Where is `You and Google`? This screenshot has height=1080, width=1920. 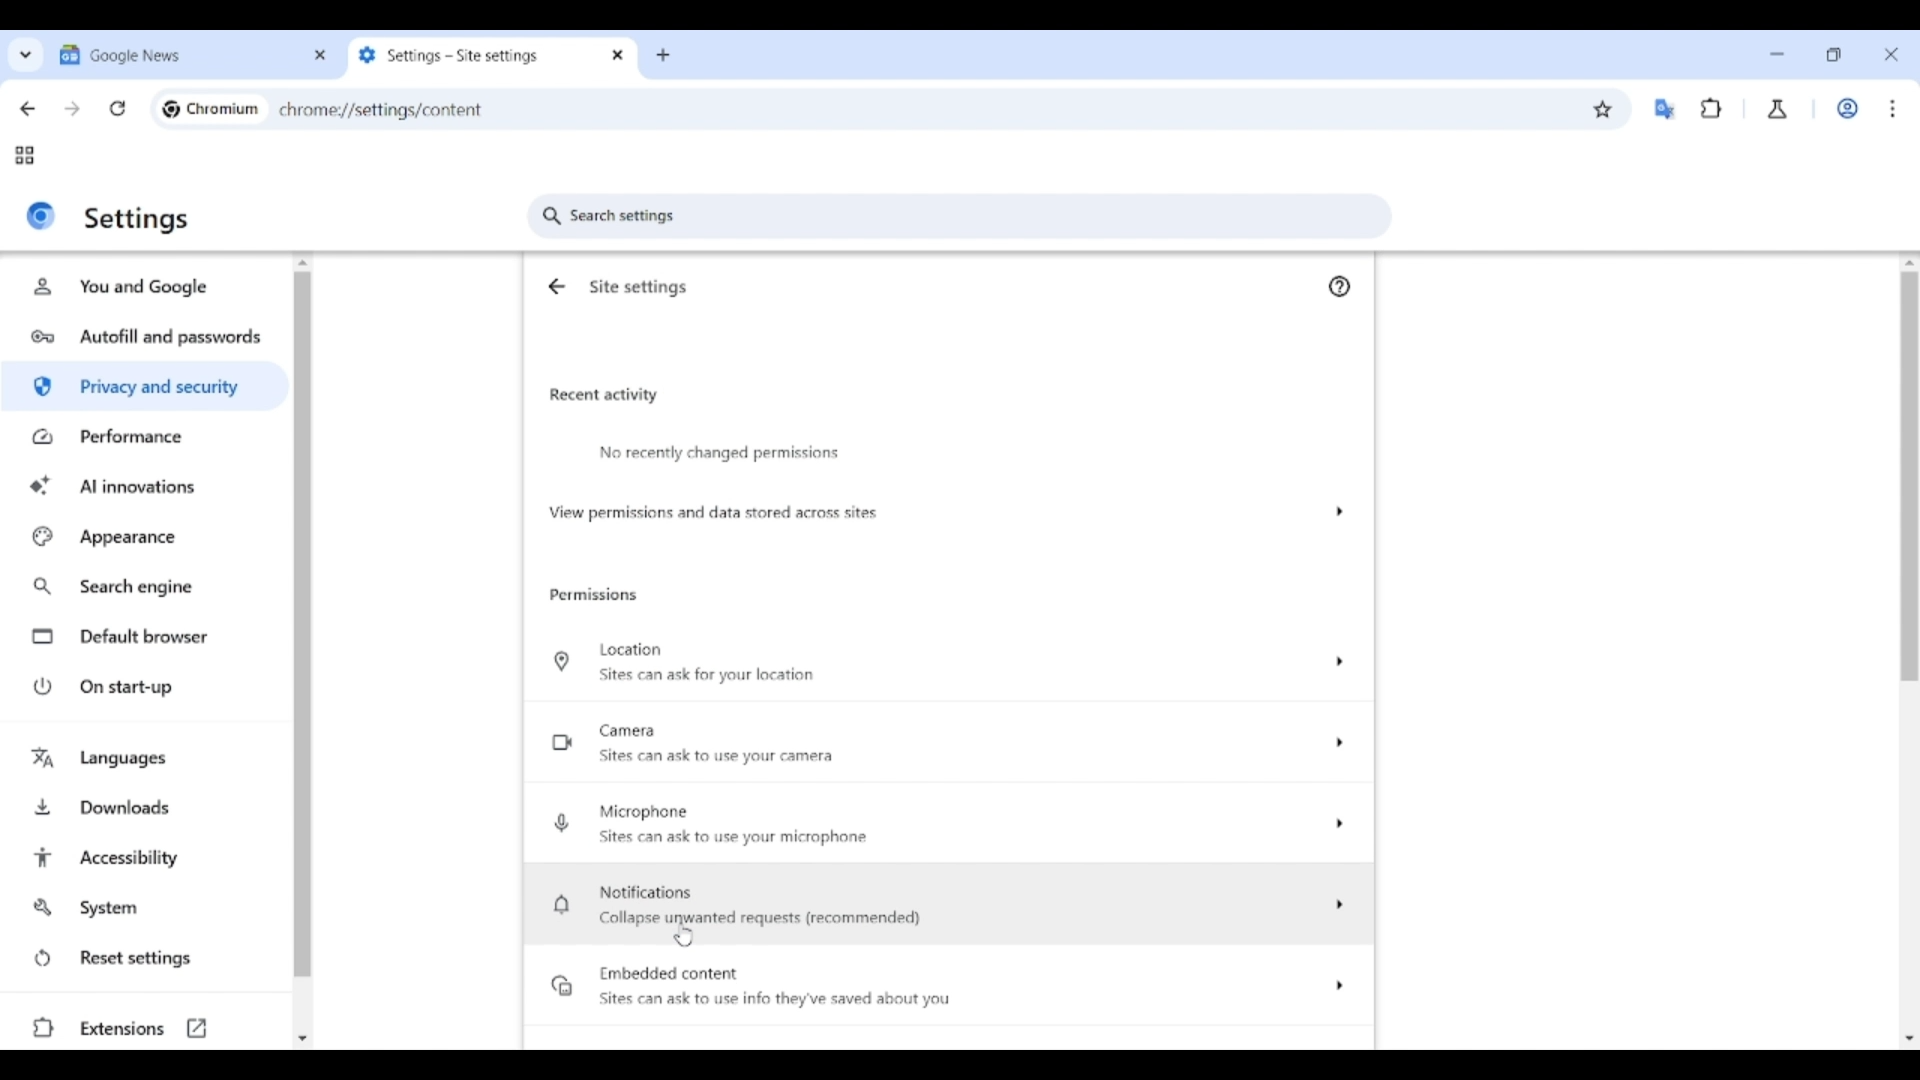 You and Google is located at coordinates (141, 287).